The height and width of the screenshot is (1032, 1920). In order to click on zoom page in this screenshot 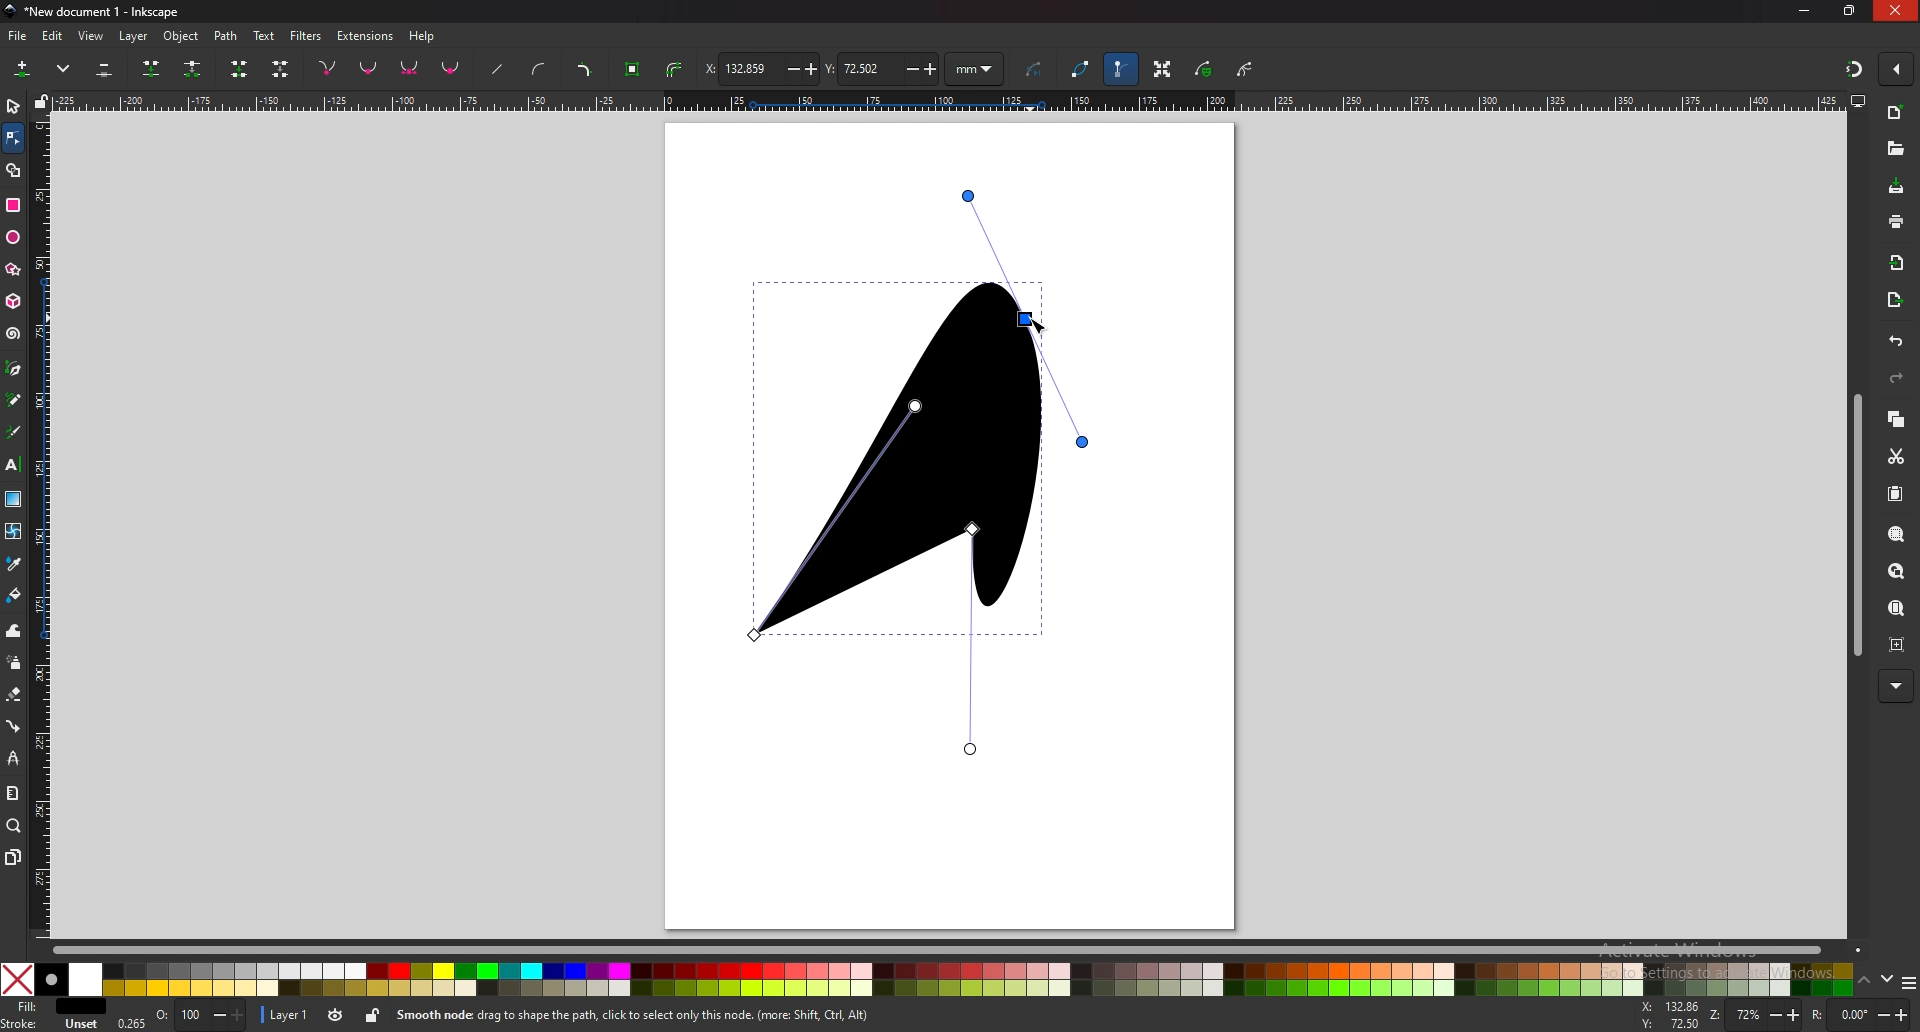, I will do `click(1895, 609)`.